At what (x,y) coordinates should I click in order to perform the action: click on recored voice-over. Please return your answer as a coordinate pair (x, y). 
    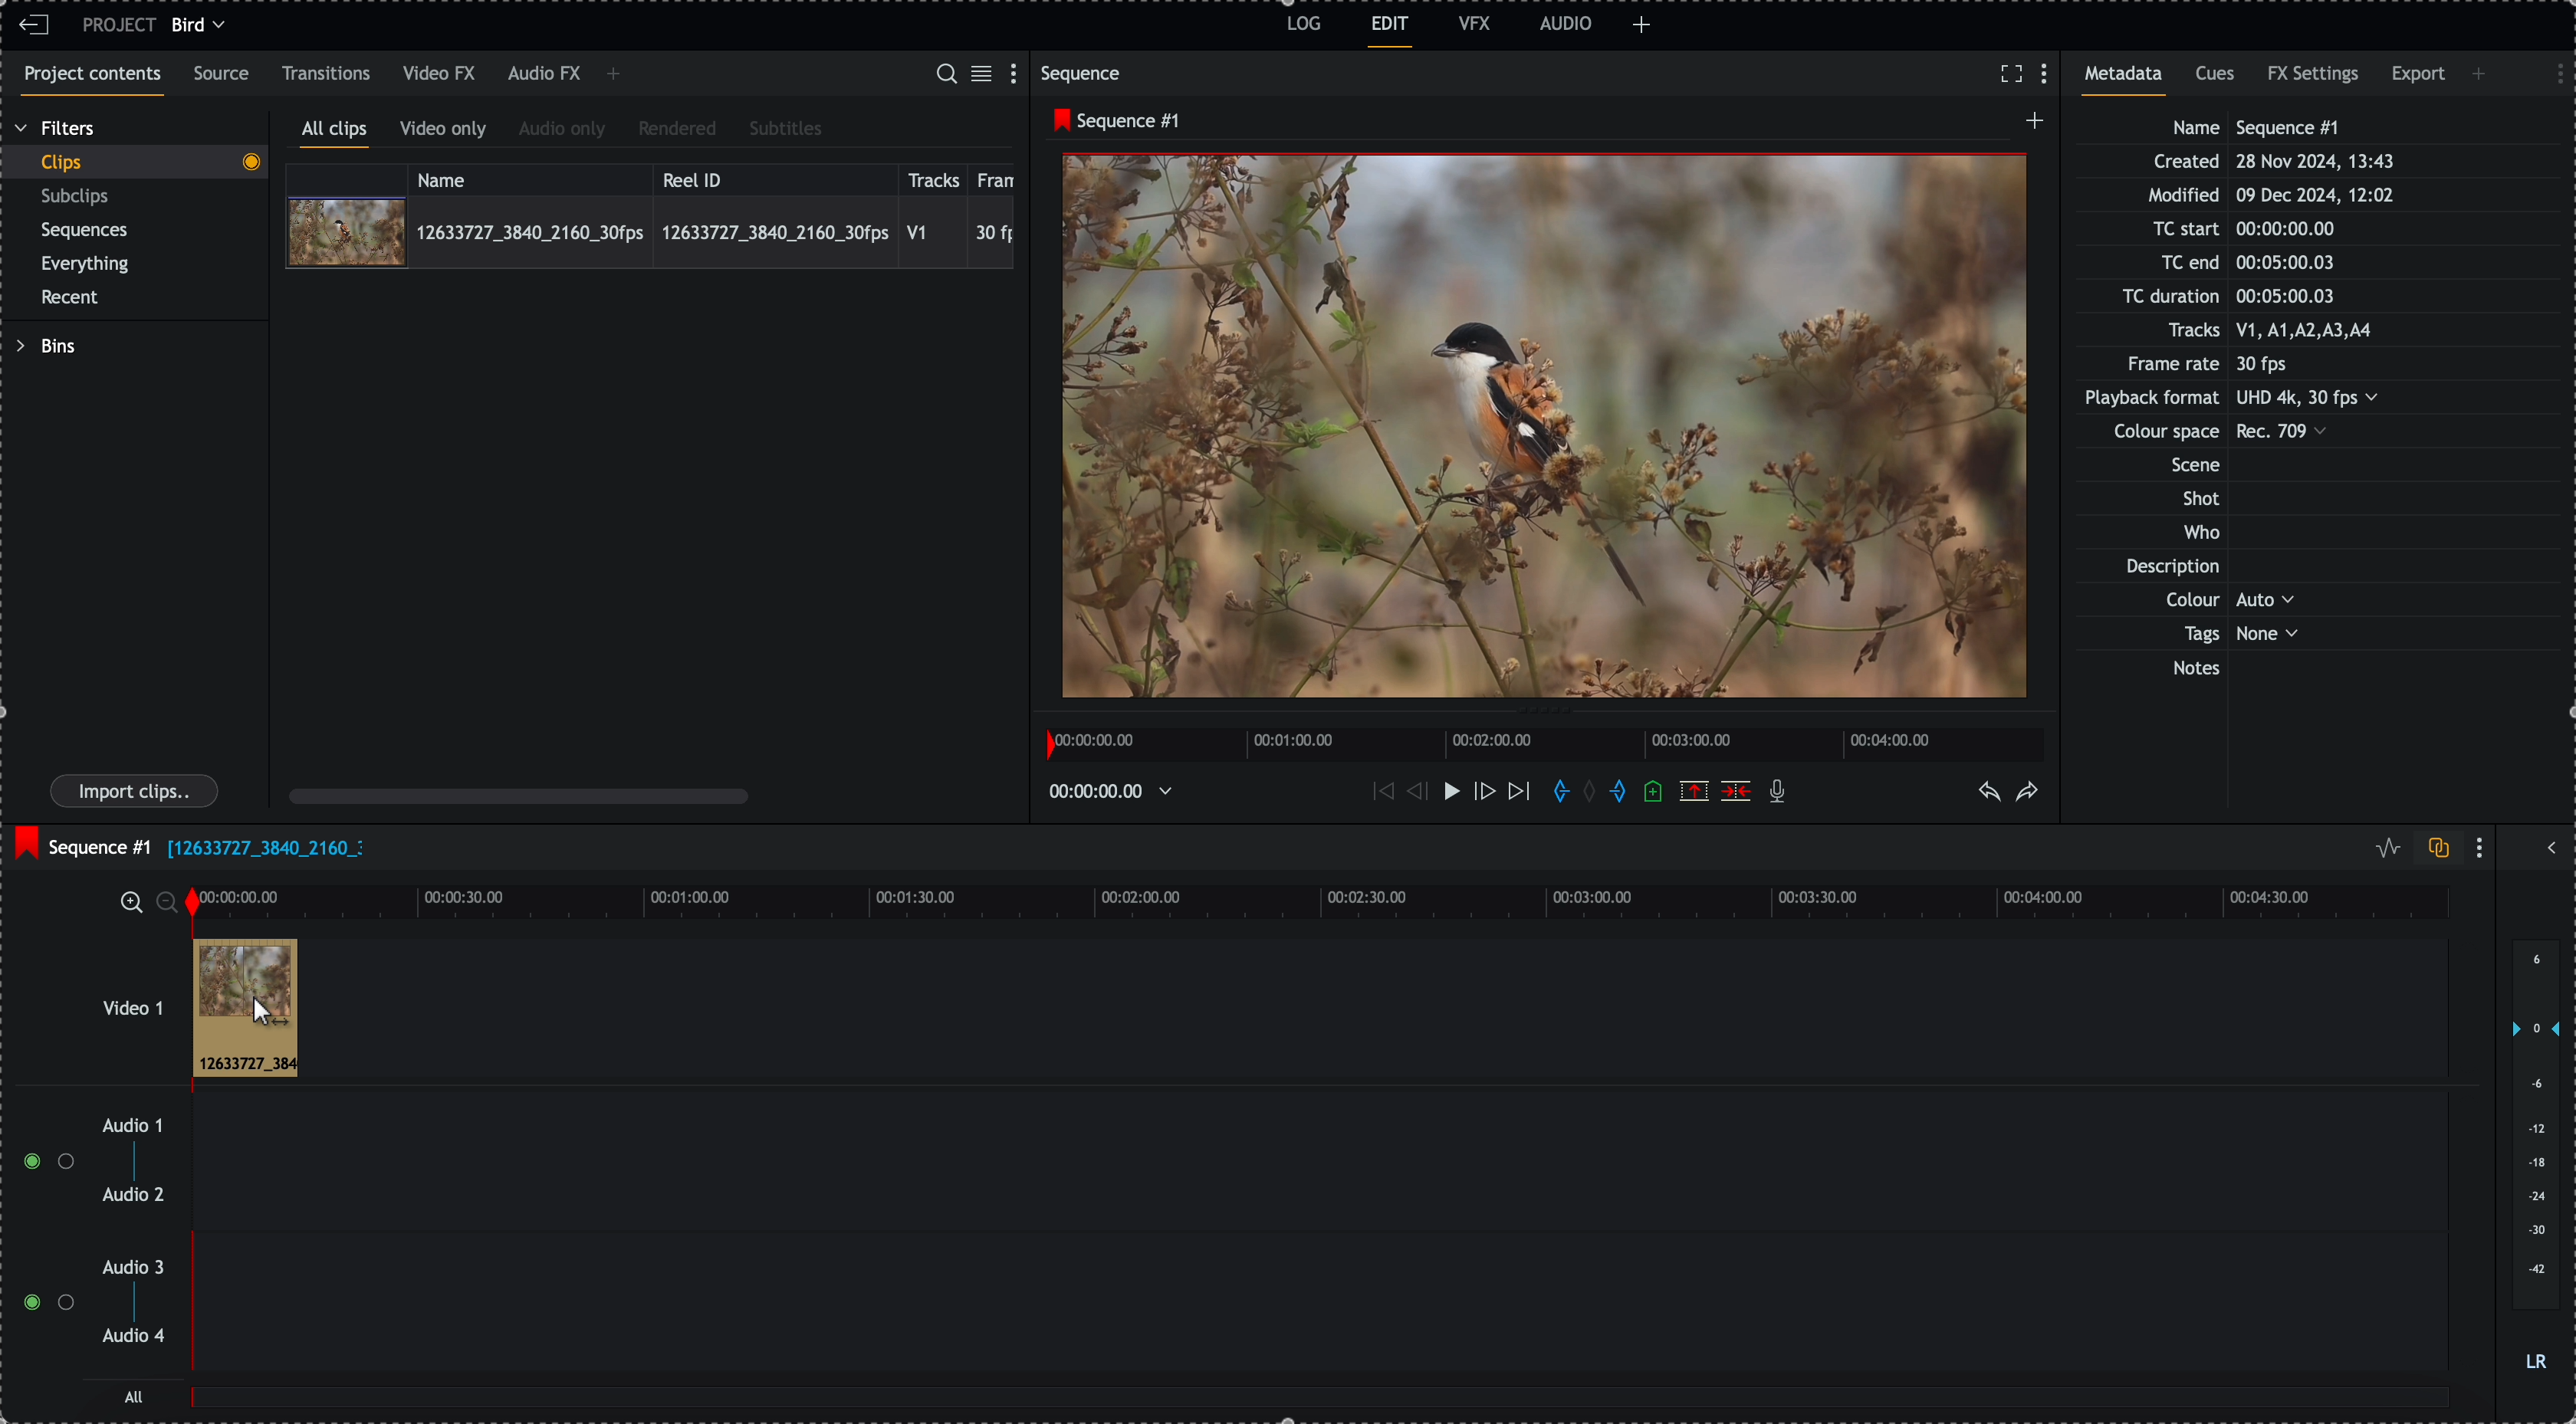
    Looking at the image, I should click on (1781, 793).